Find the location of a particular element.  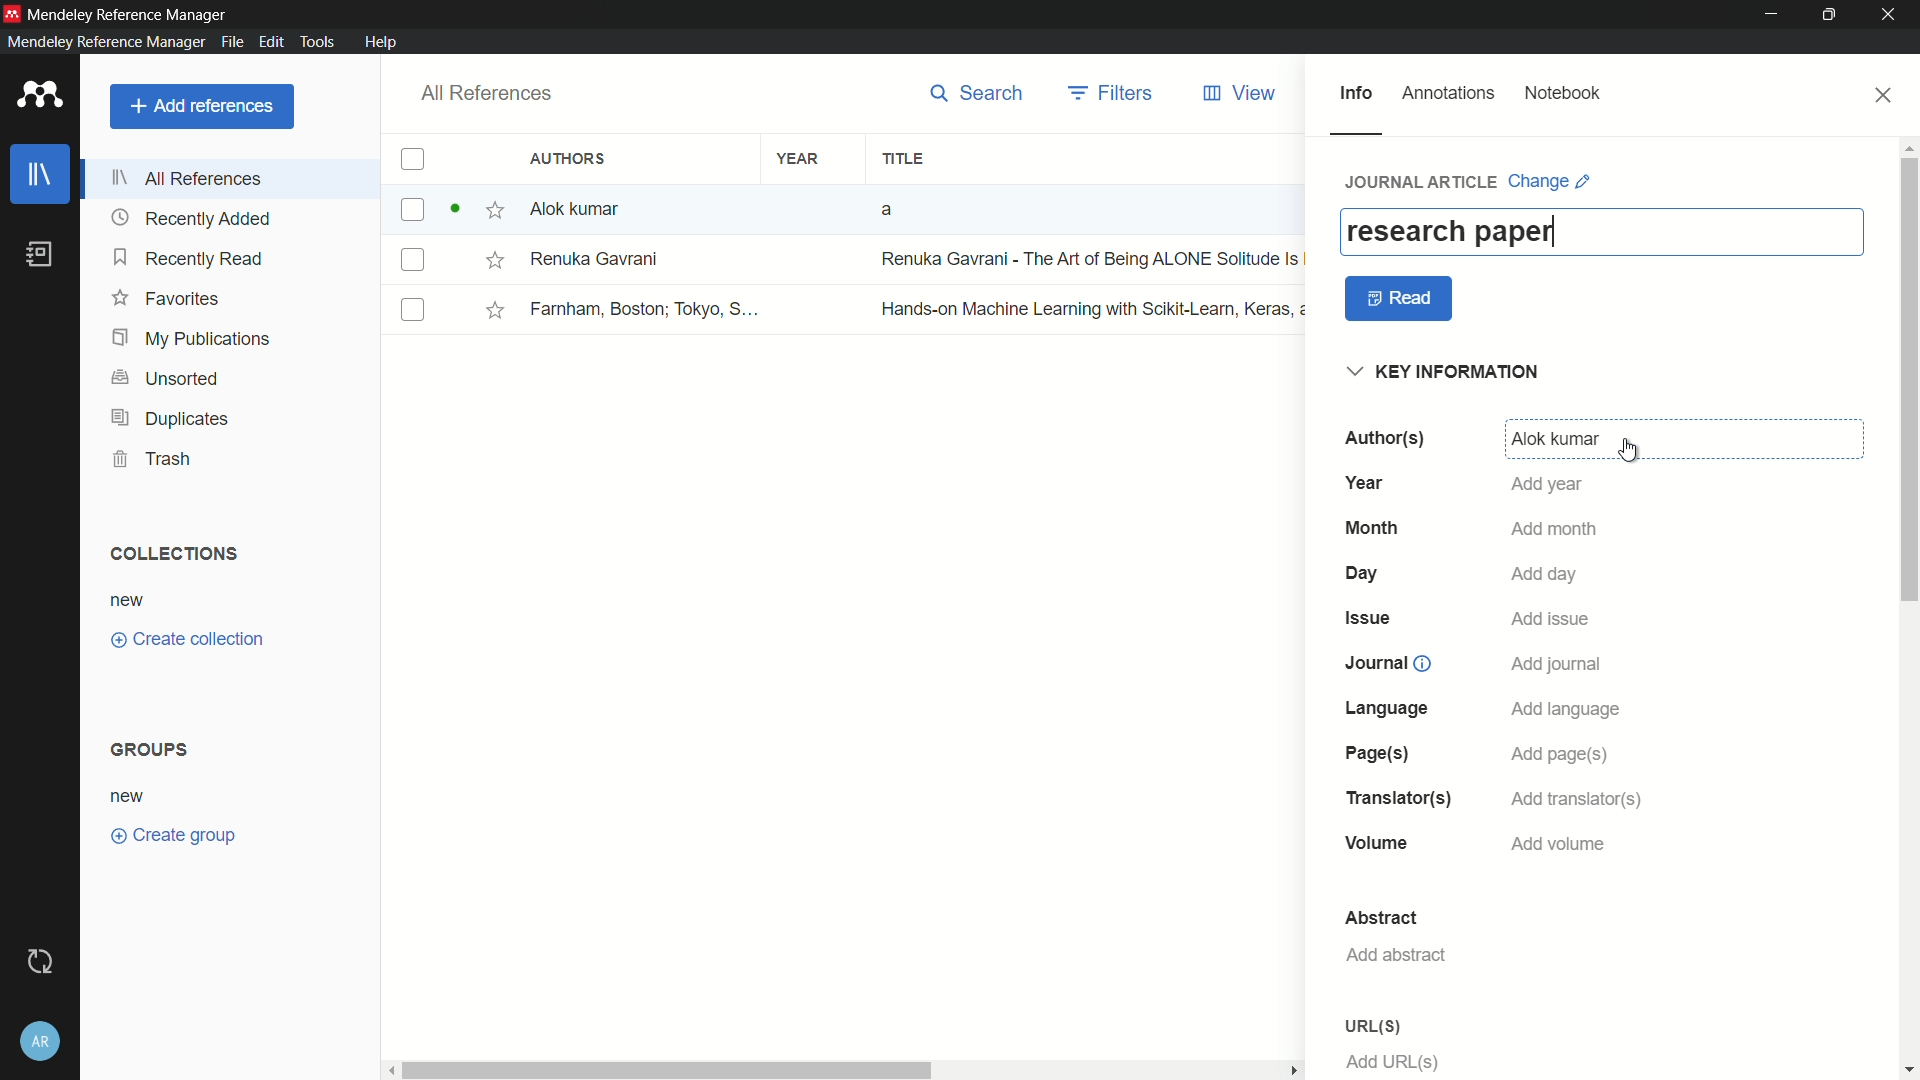

key information is located at coordinates (1447, 373).